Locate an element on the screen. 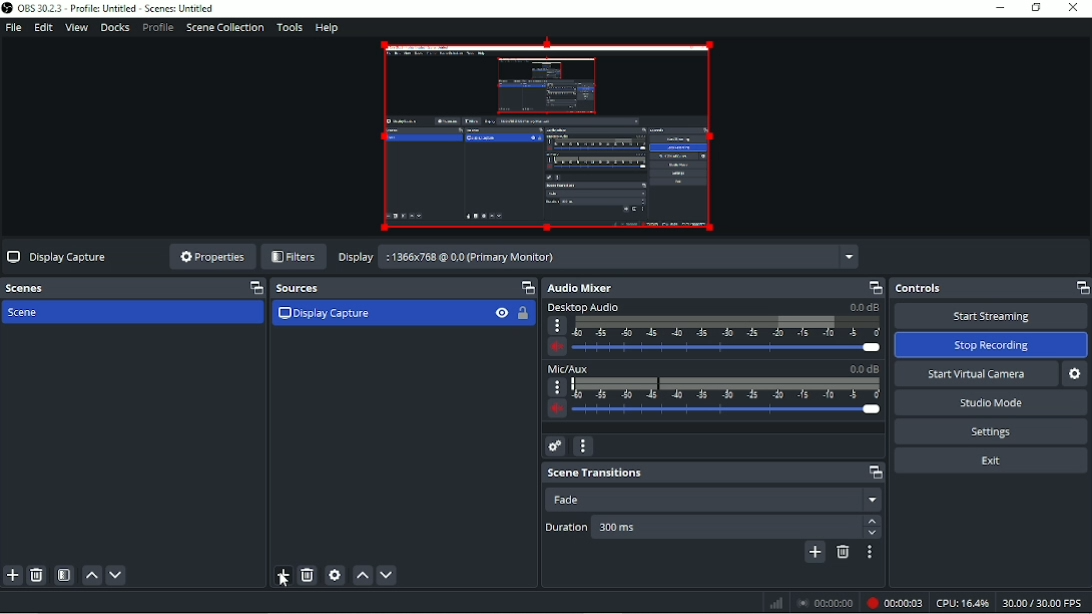 The height and width of the screenshot is (614, 1092). Add source is located at coordinates (283, 576).